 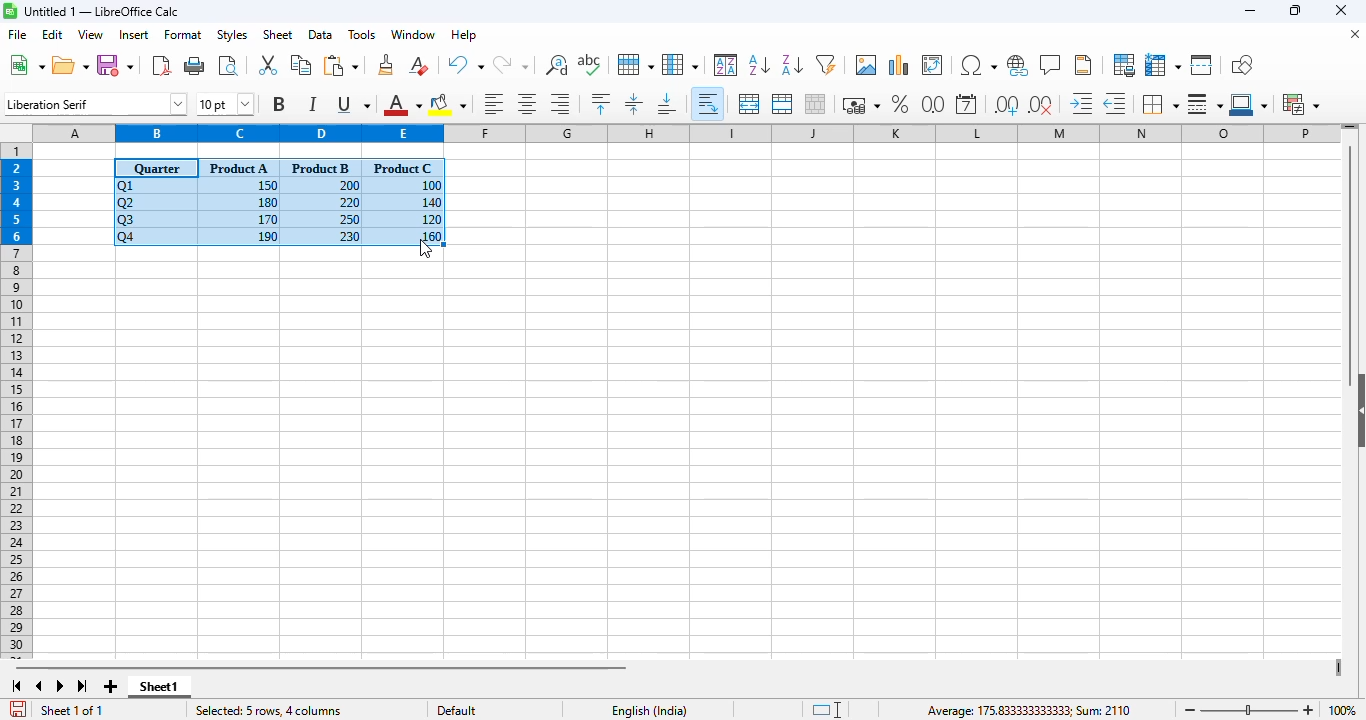 I want to click on underline, so click(x=352, y=104).